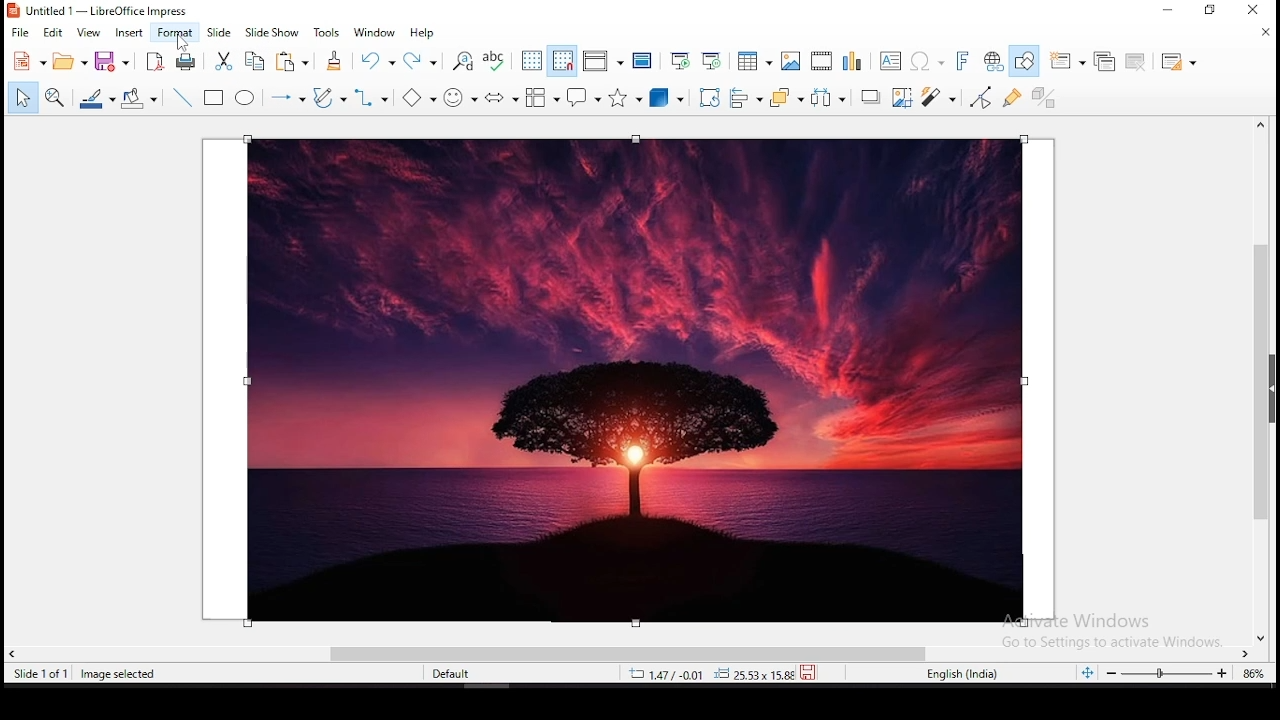 The height and width of the screenshot is (720, 1280). I want to click on rotate, so click(707, 99).